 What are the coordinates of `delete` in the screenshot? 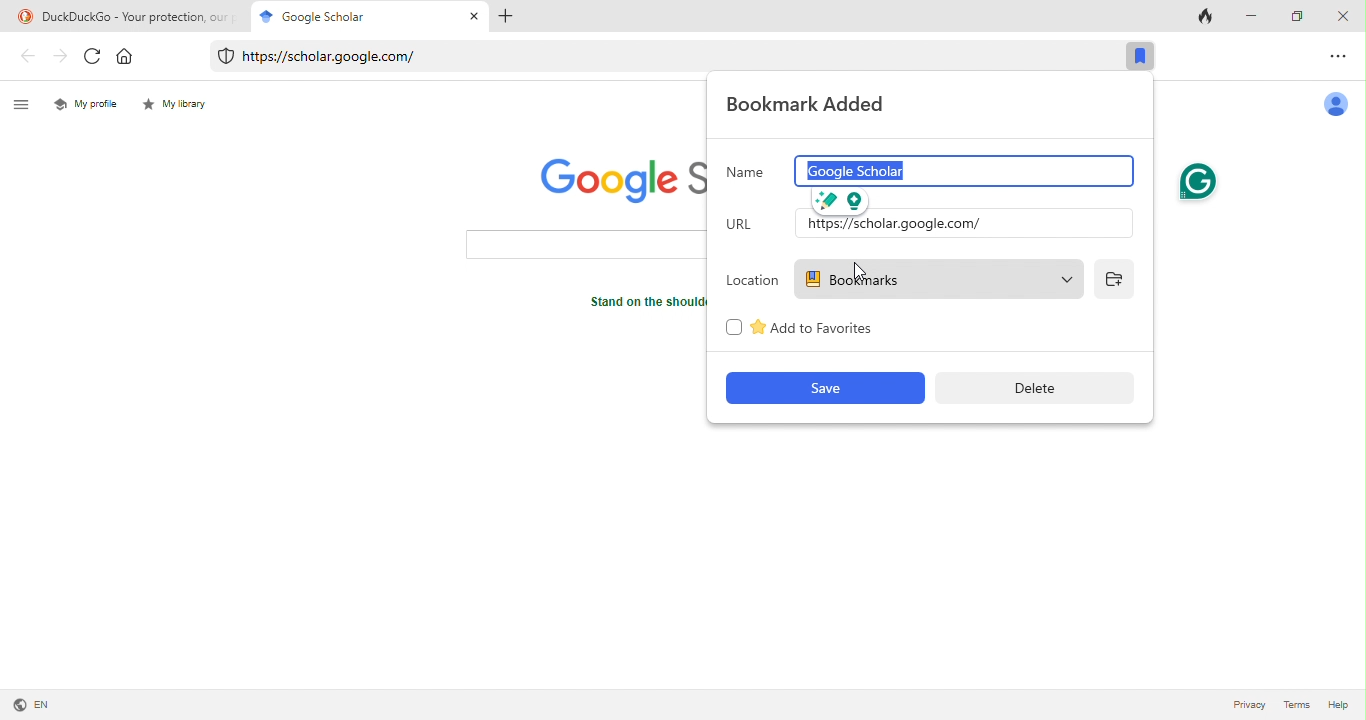 It's located at (1034, 386).